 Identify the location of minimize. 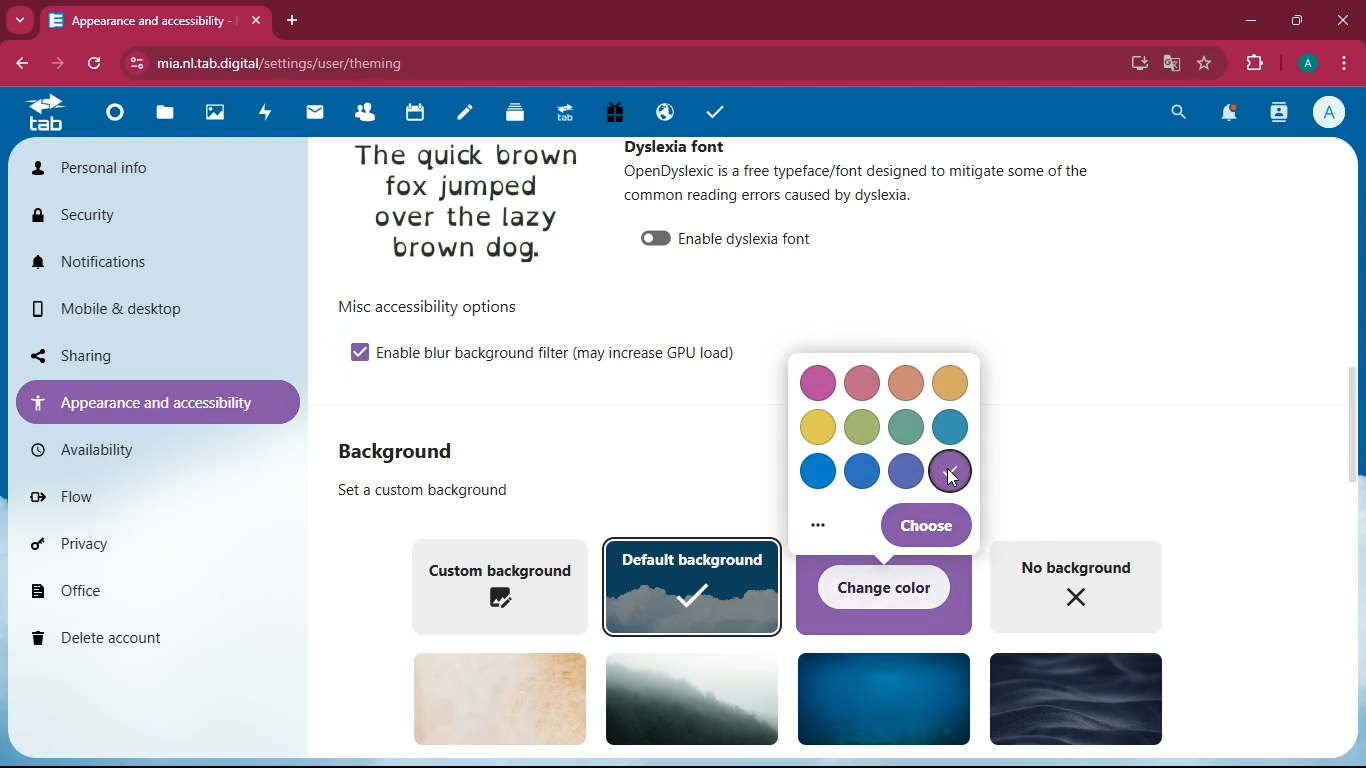
(1252, 21).